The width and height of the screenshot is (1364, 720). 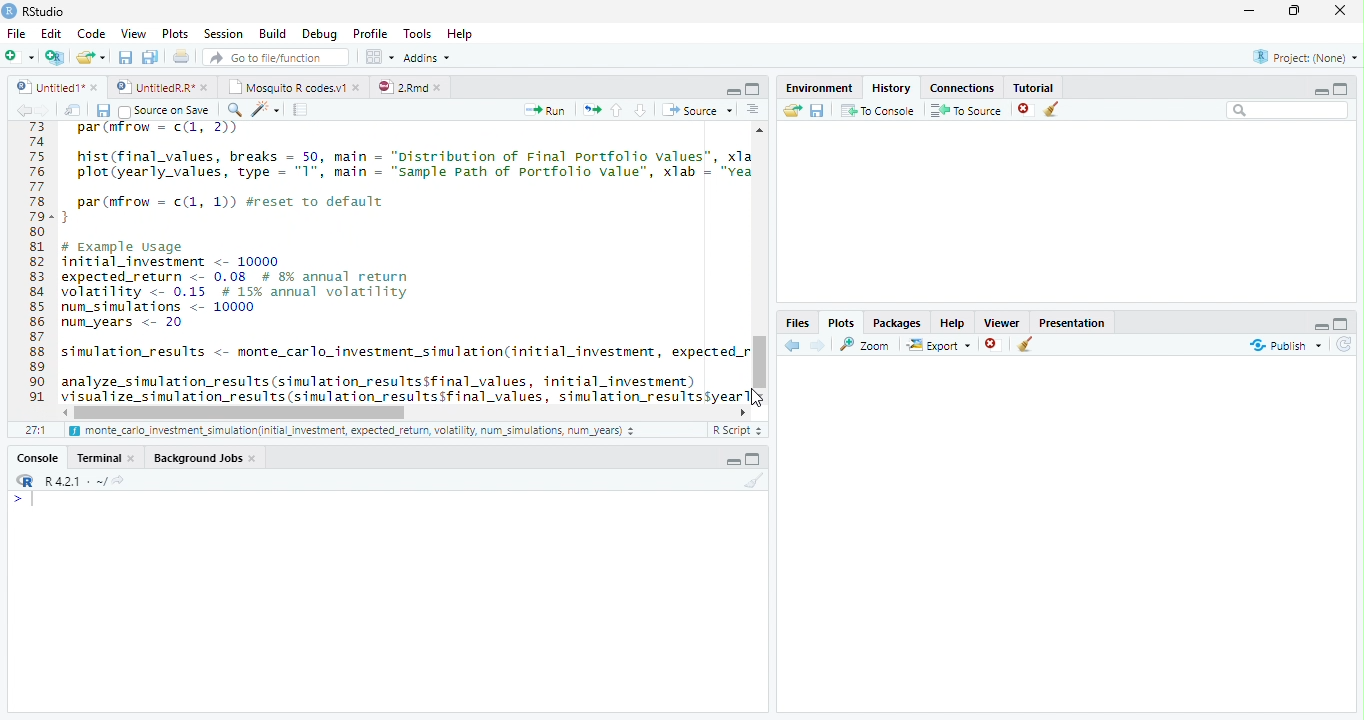 What do you see at coordinates (1321, 90) in the screenshot?
I see `Hide` at bounding box center [1321, 90].